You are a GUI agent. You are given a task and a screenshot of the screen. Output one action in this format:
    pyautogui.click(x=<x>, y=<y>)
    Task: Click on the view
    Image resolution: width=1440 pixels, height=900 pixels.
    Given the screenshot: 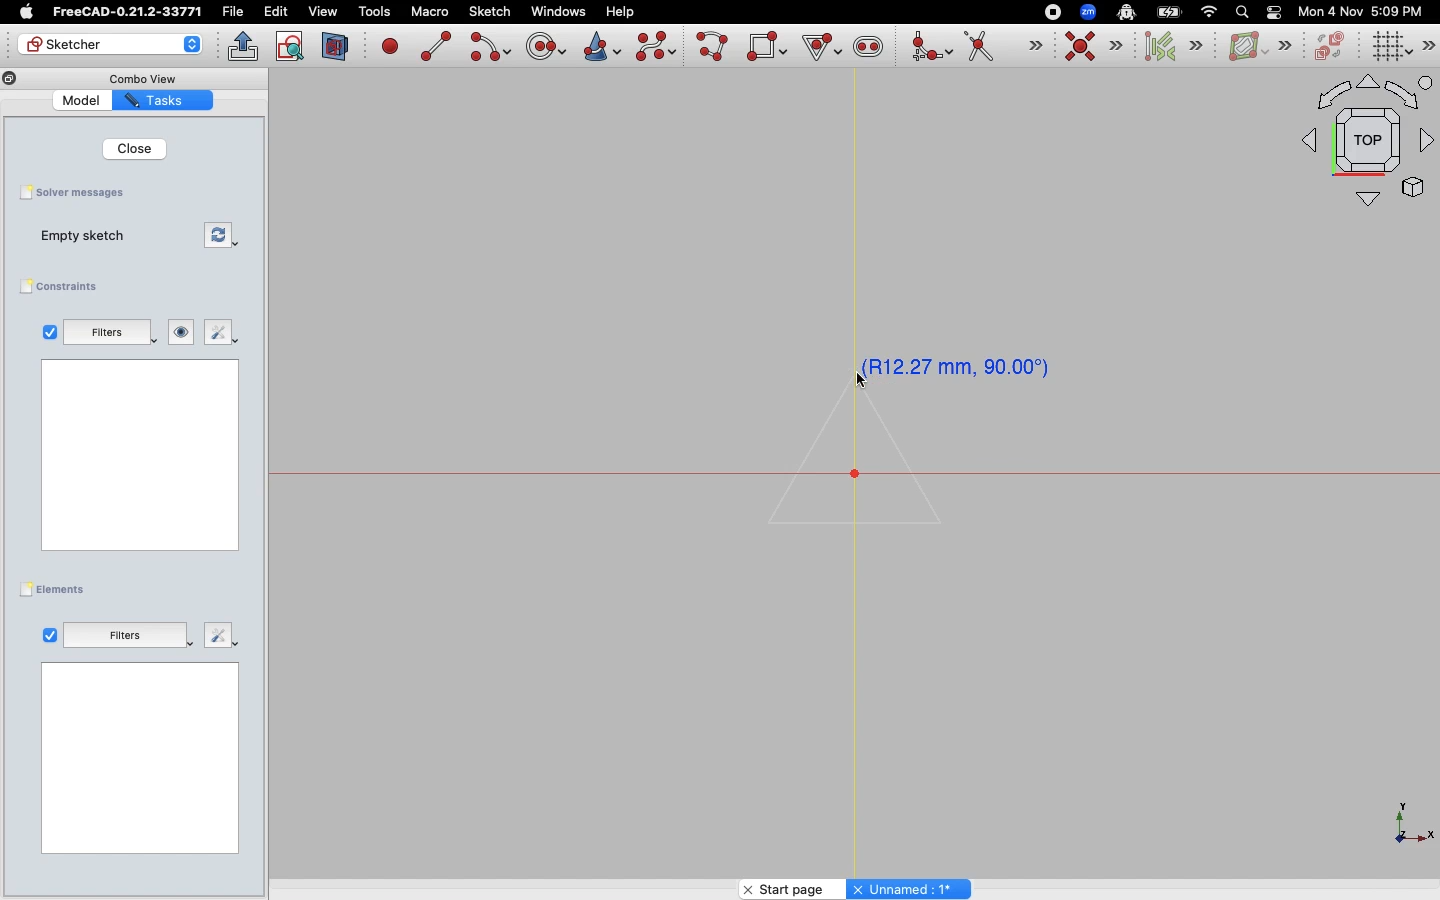 What is the action you would take?
    pyautogui.click(x=323, y=11)
    